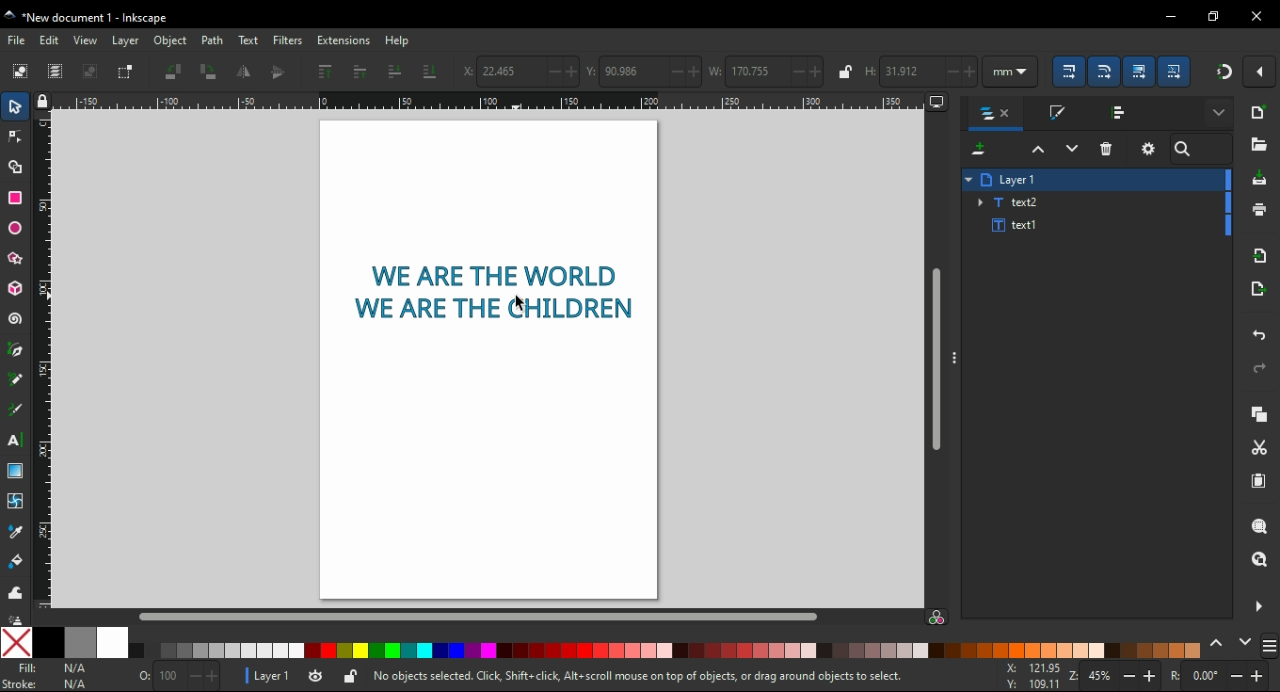 The width and height of the screenshot is (1280, 692). What do you see at coordinates (359, 72) in the screenshot?
I see `raise` at bounding box center [359, 72].